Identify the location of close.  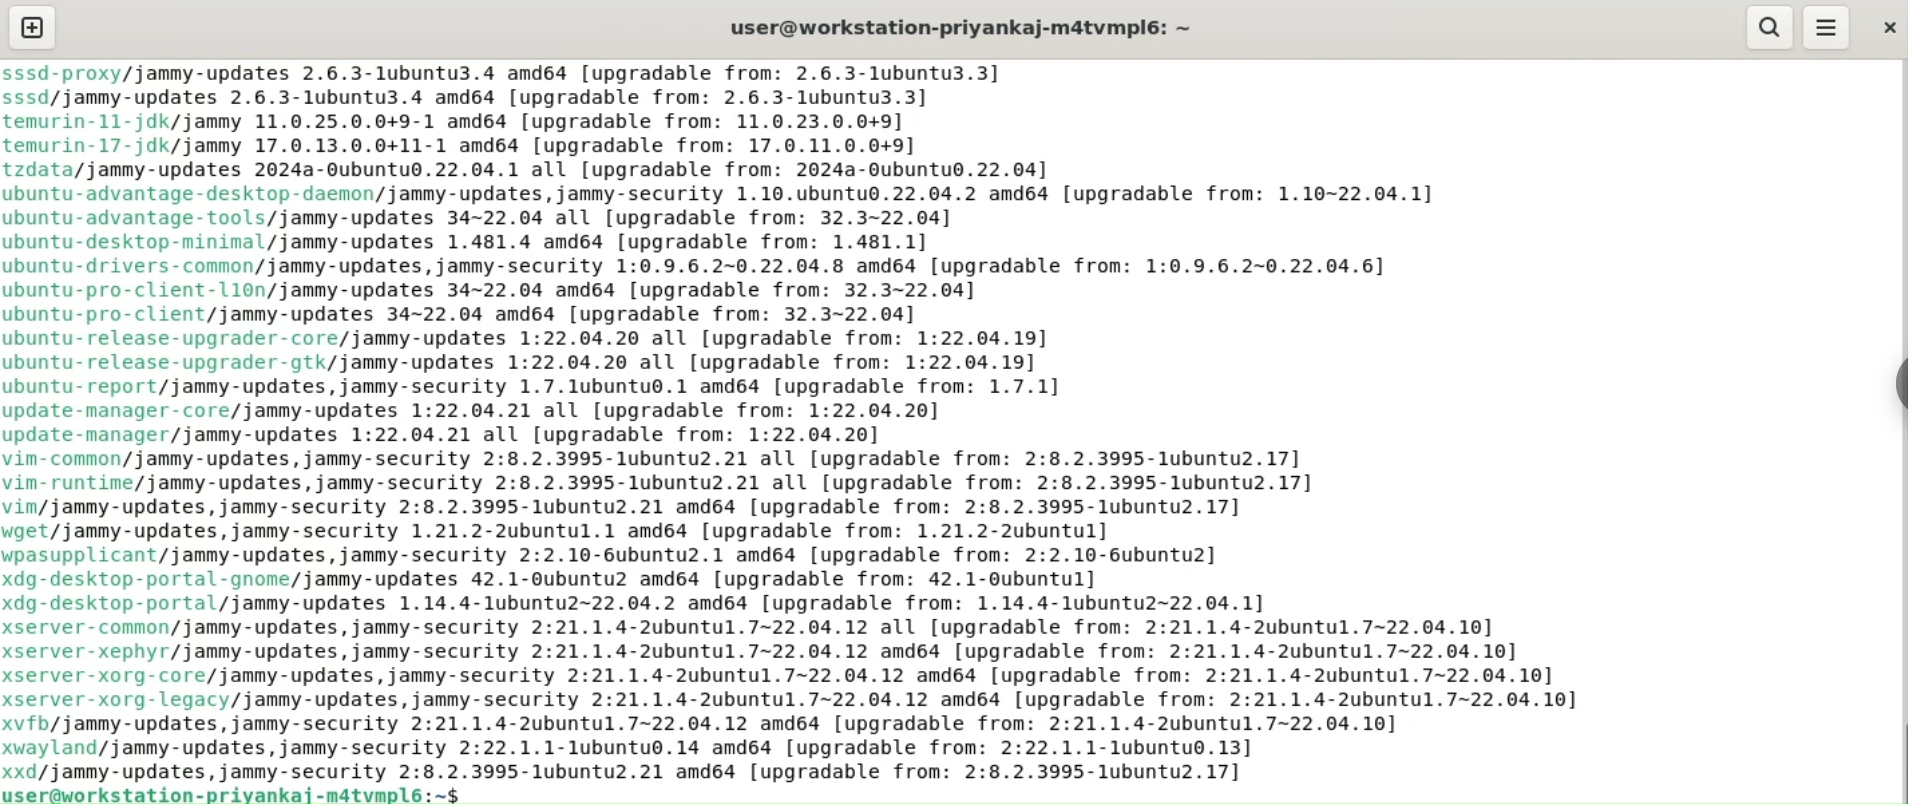
(1883, 25).